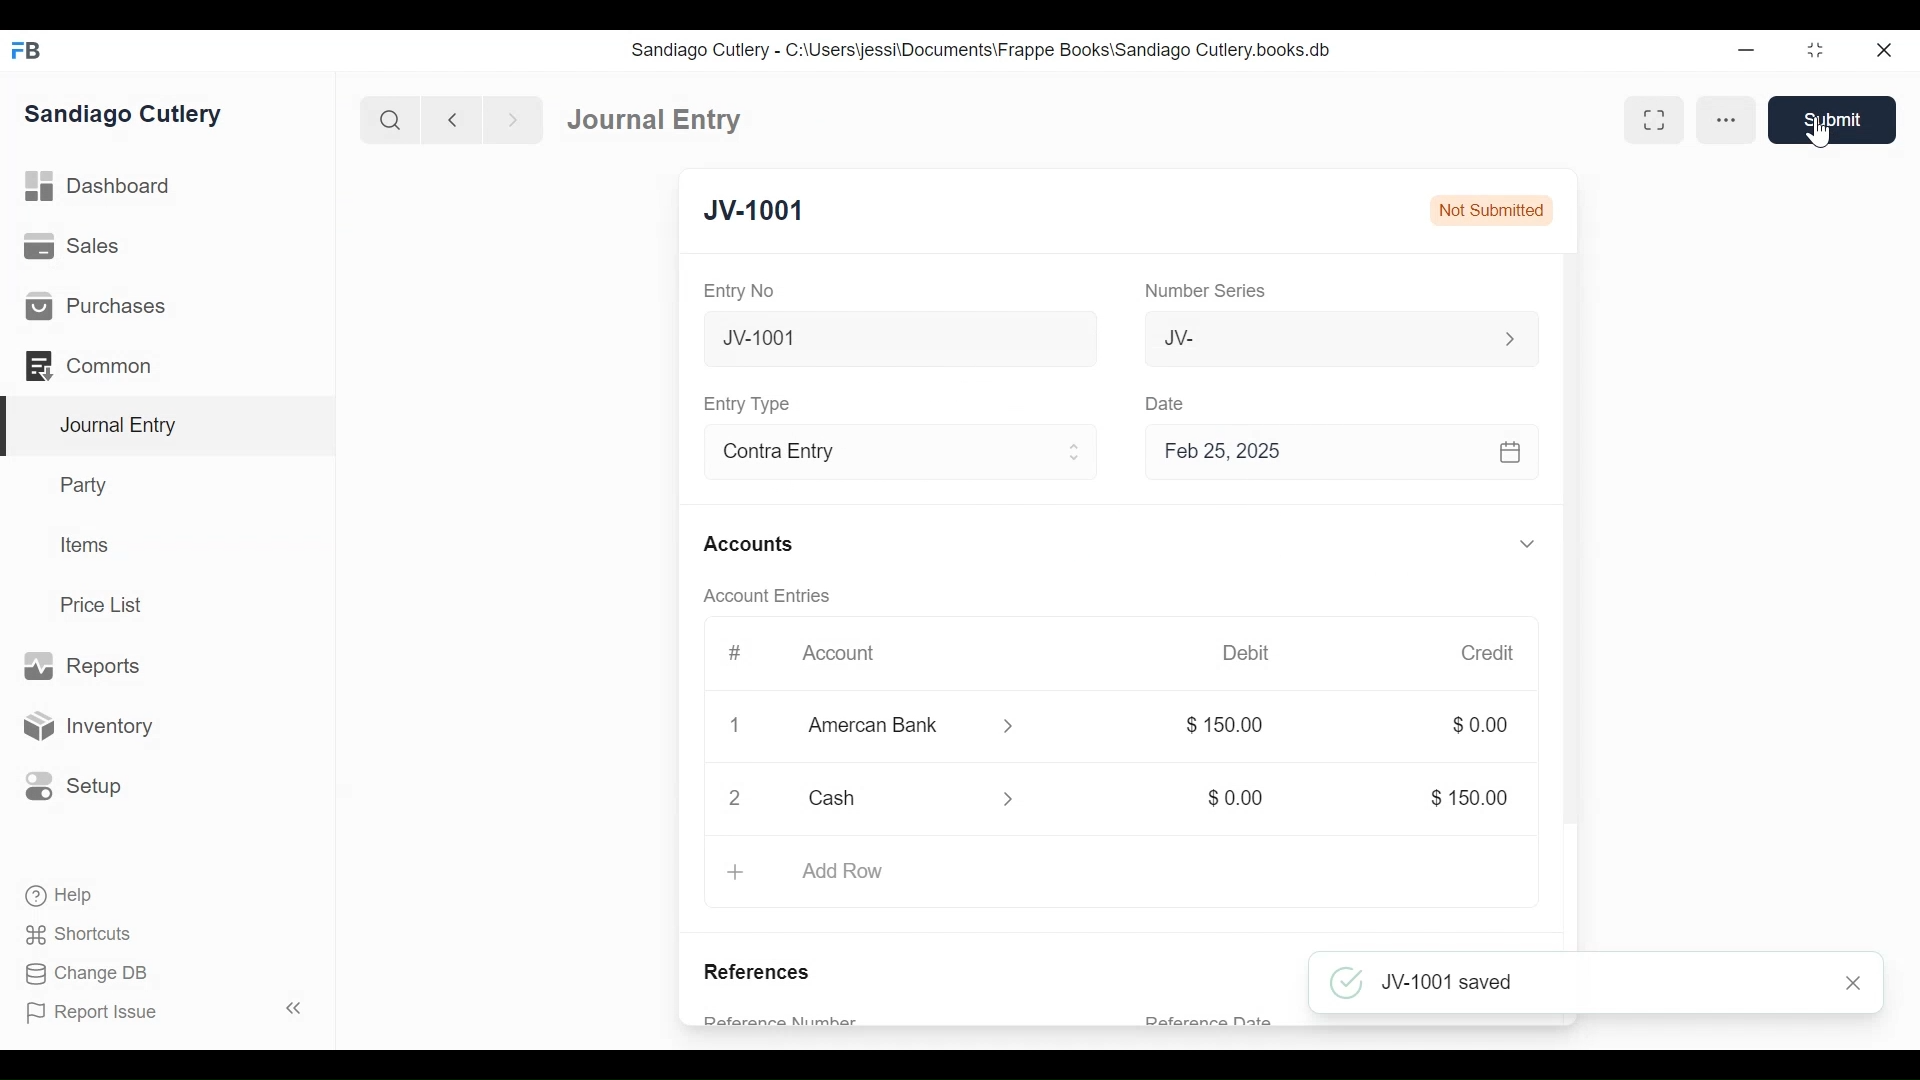  What do you see at coordinates (1209, 291) in the screenshot?
I see `Number Series` at bounding box center [1209, 291].